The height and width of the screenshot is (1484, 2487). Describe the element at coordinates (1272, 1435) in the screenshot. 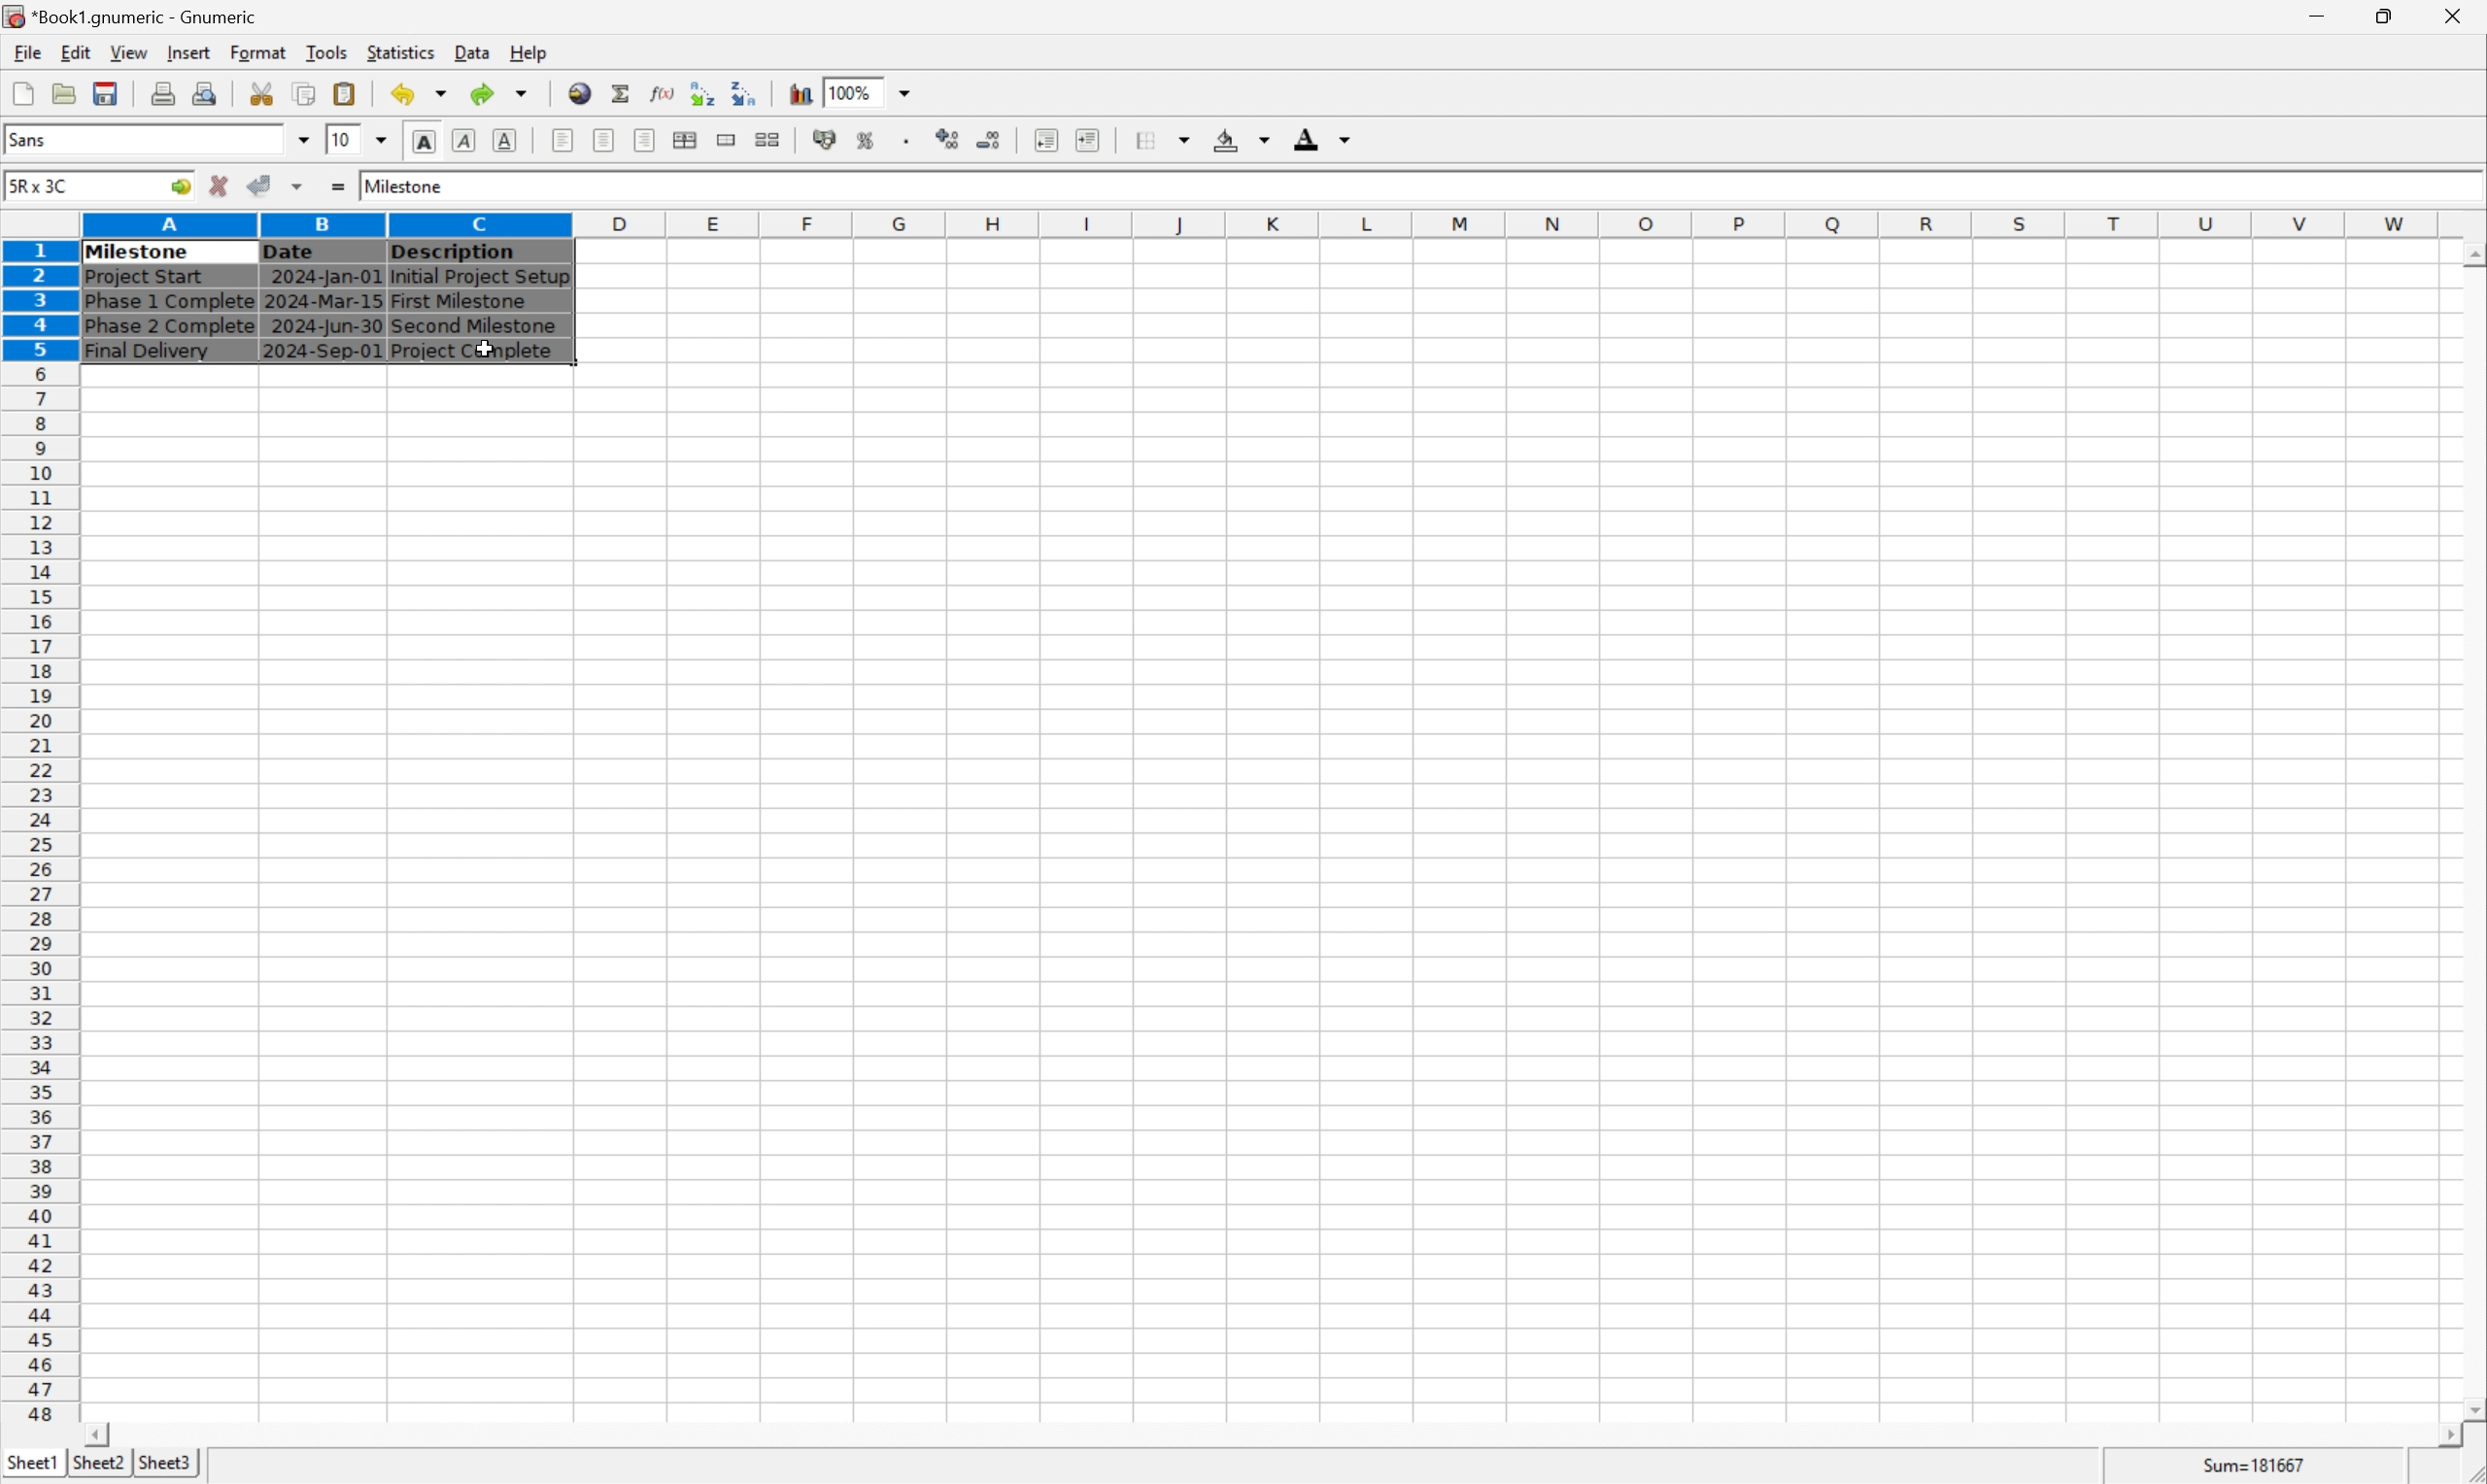

I see `scroll bar` at that location.